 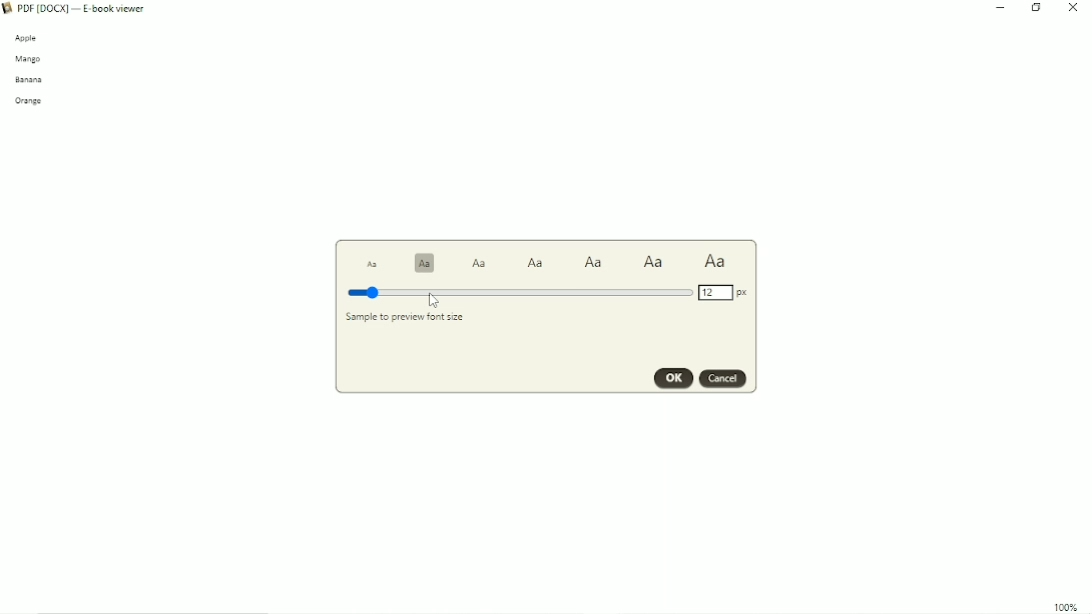 I want to click on Text size, so click(x=654, y=262).